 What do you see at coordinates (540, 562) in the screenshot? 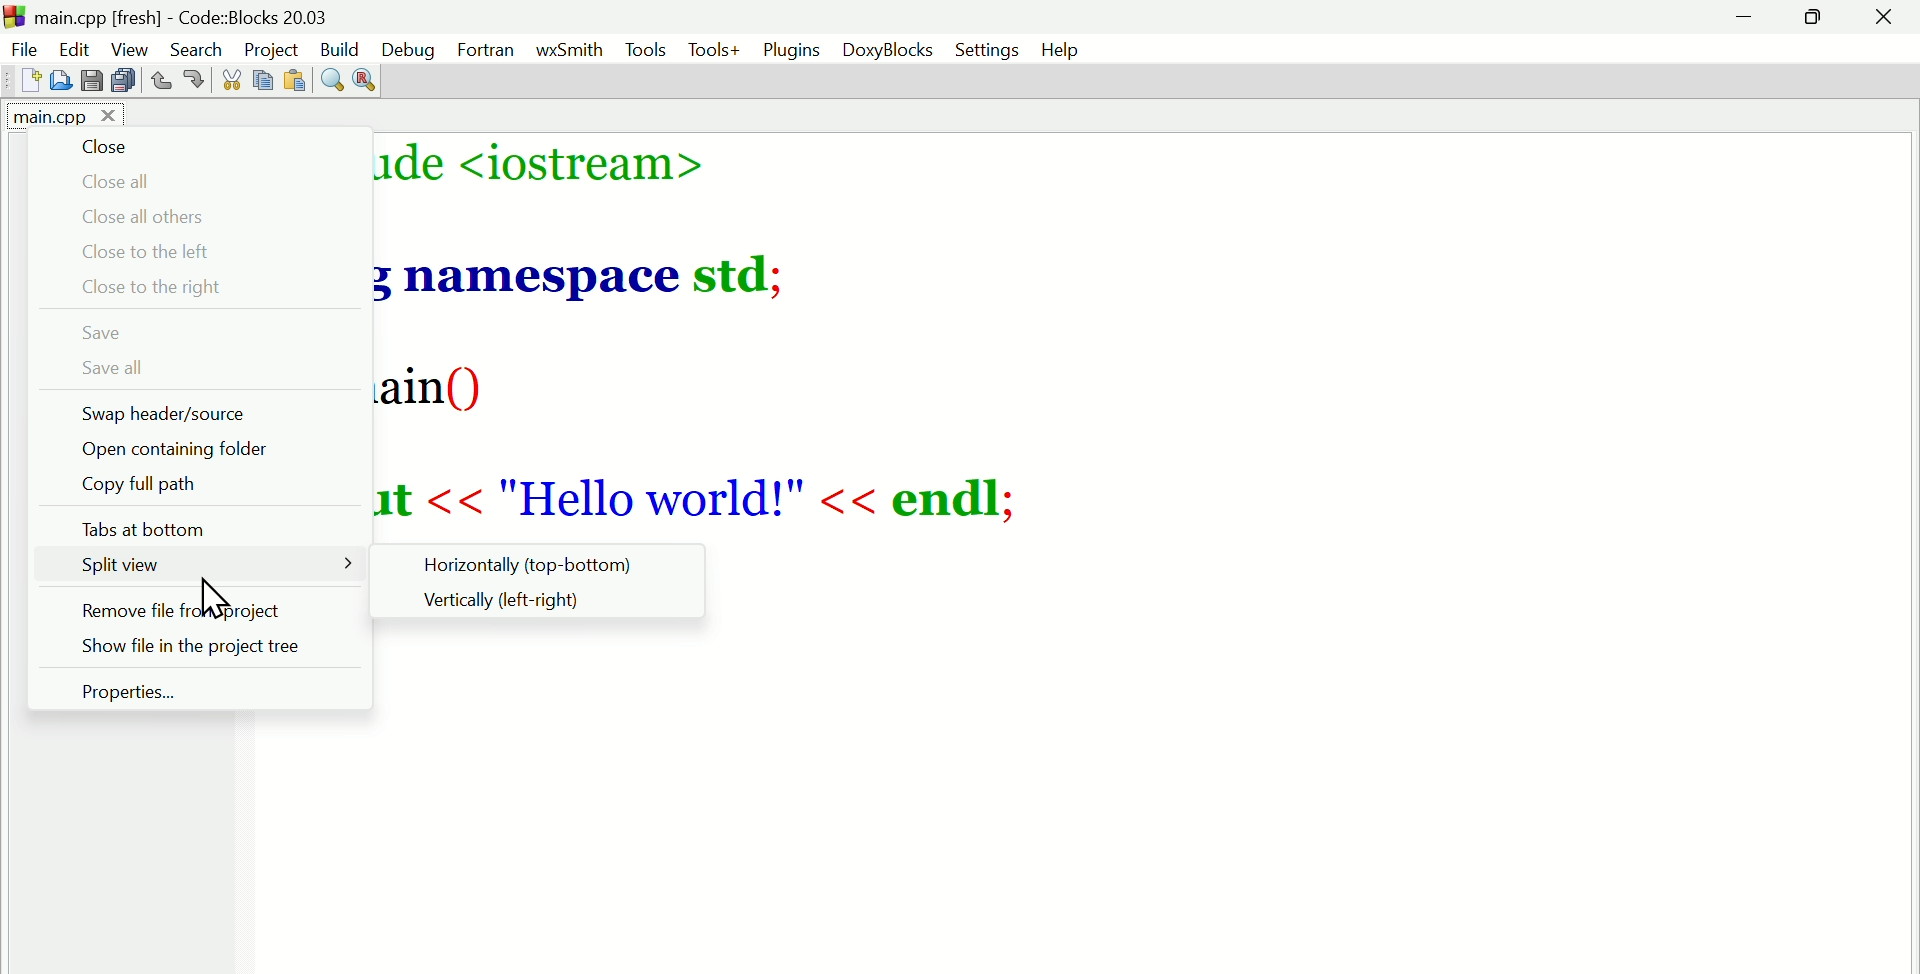
I see `Horizontally top to bottom` at bounding box center [540, 562].